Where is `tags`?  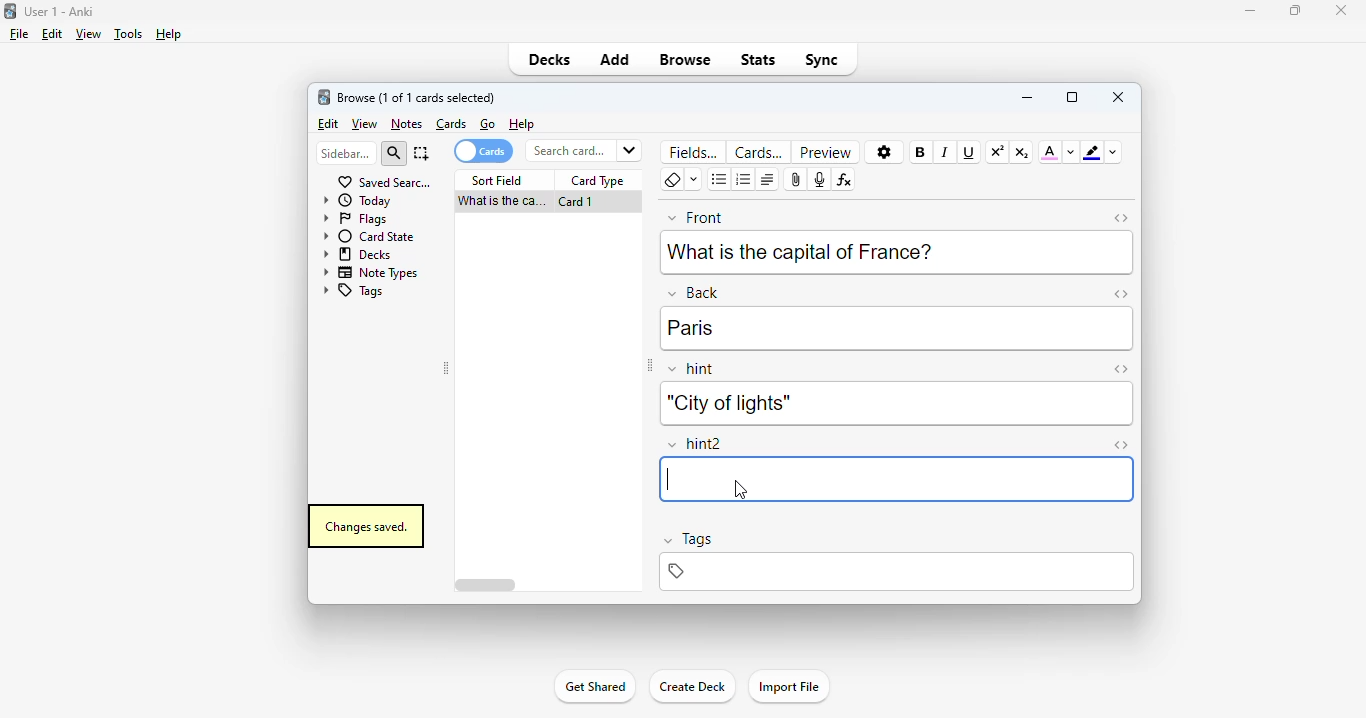 tags is located at coordinates (895, 572).